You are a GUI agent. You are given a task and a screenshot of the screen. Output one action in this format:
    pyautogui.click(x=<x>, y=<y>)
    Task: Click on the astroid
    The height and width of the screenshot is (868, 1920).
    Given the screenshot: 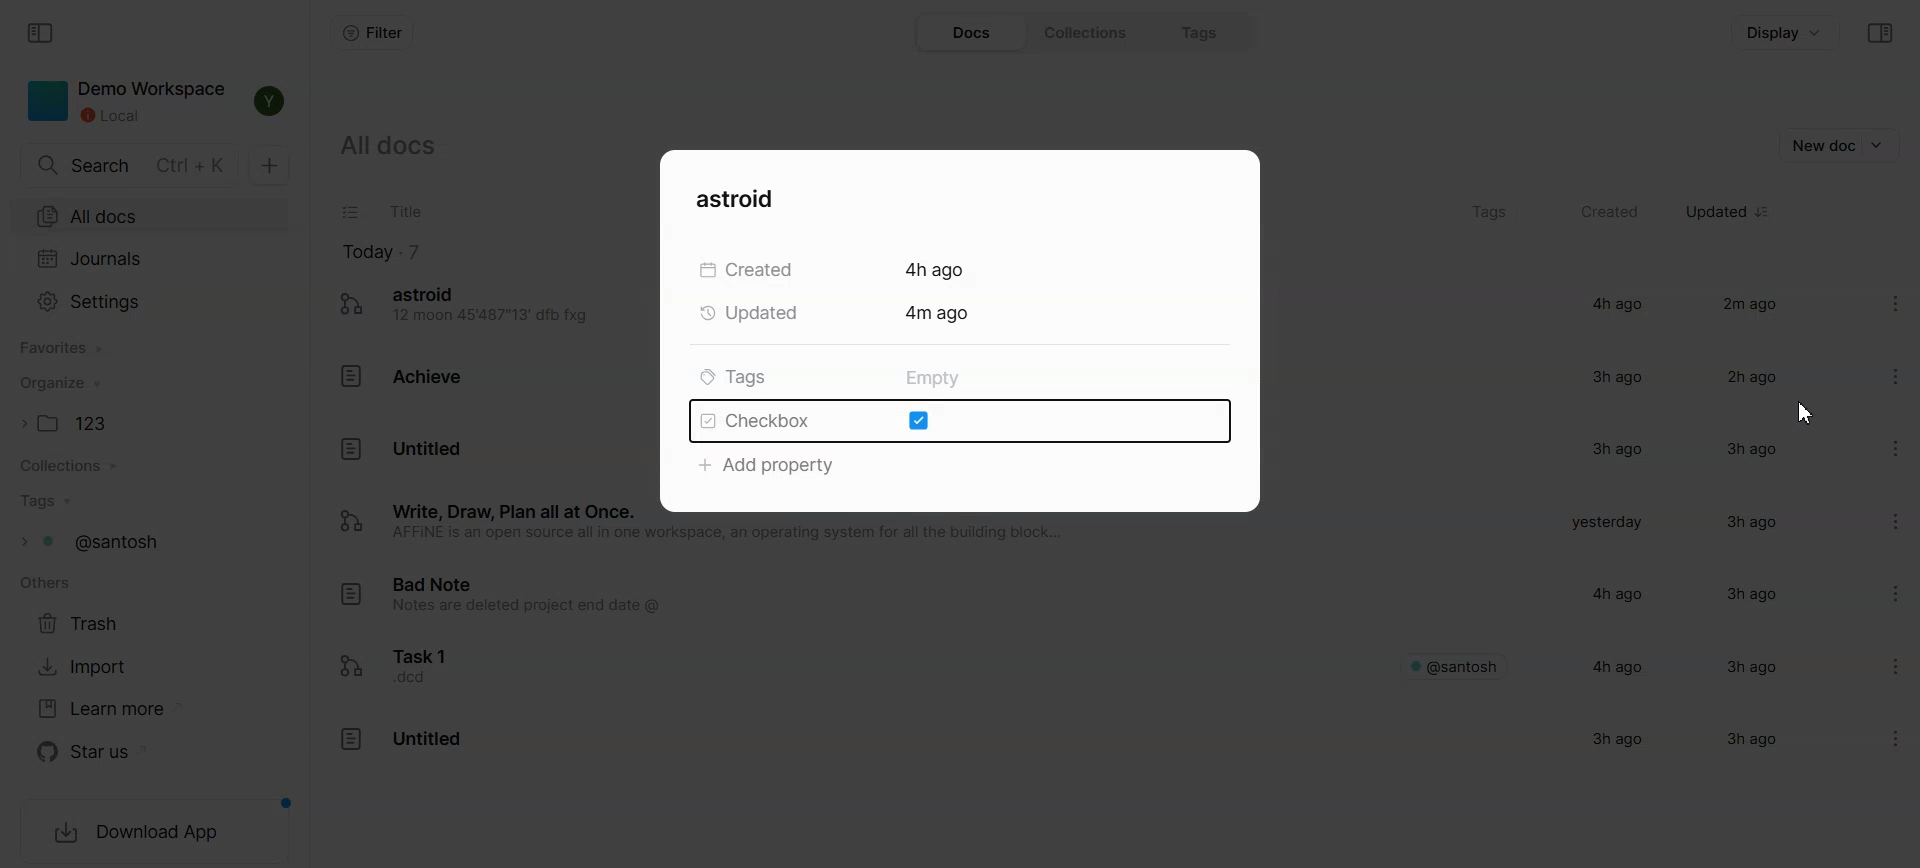 What is the action you would take?
    pyautogui.click(x=746, y=198)
    